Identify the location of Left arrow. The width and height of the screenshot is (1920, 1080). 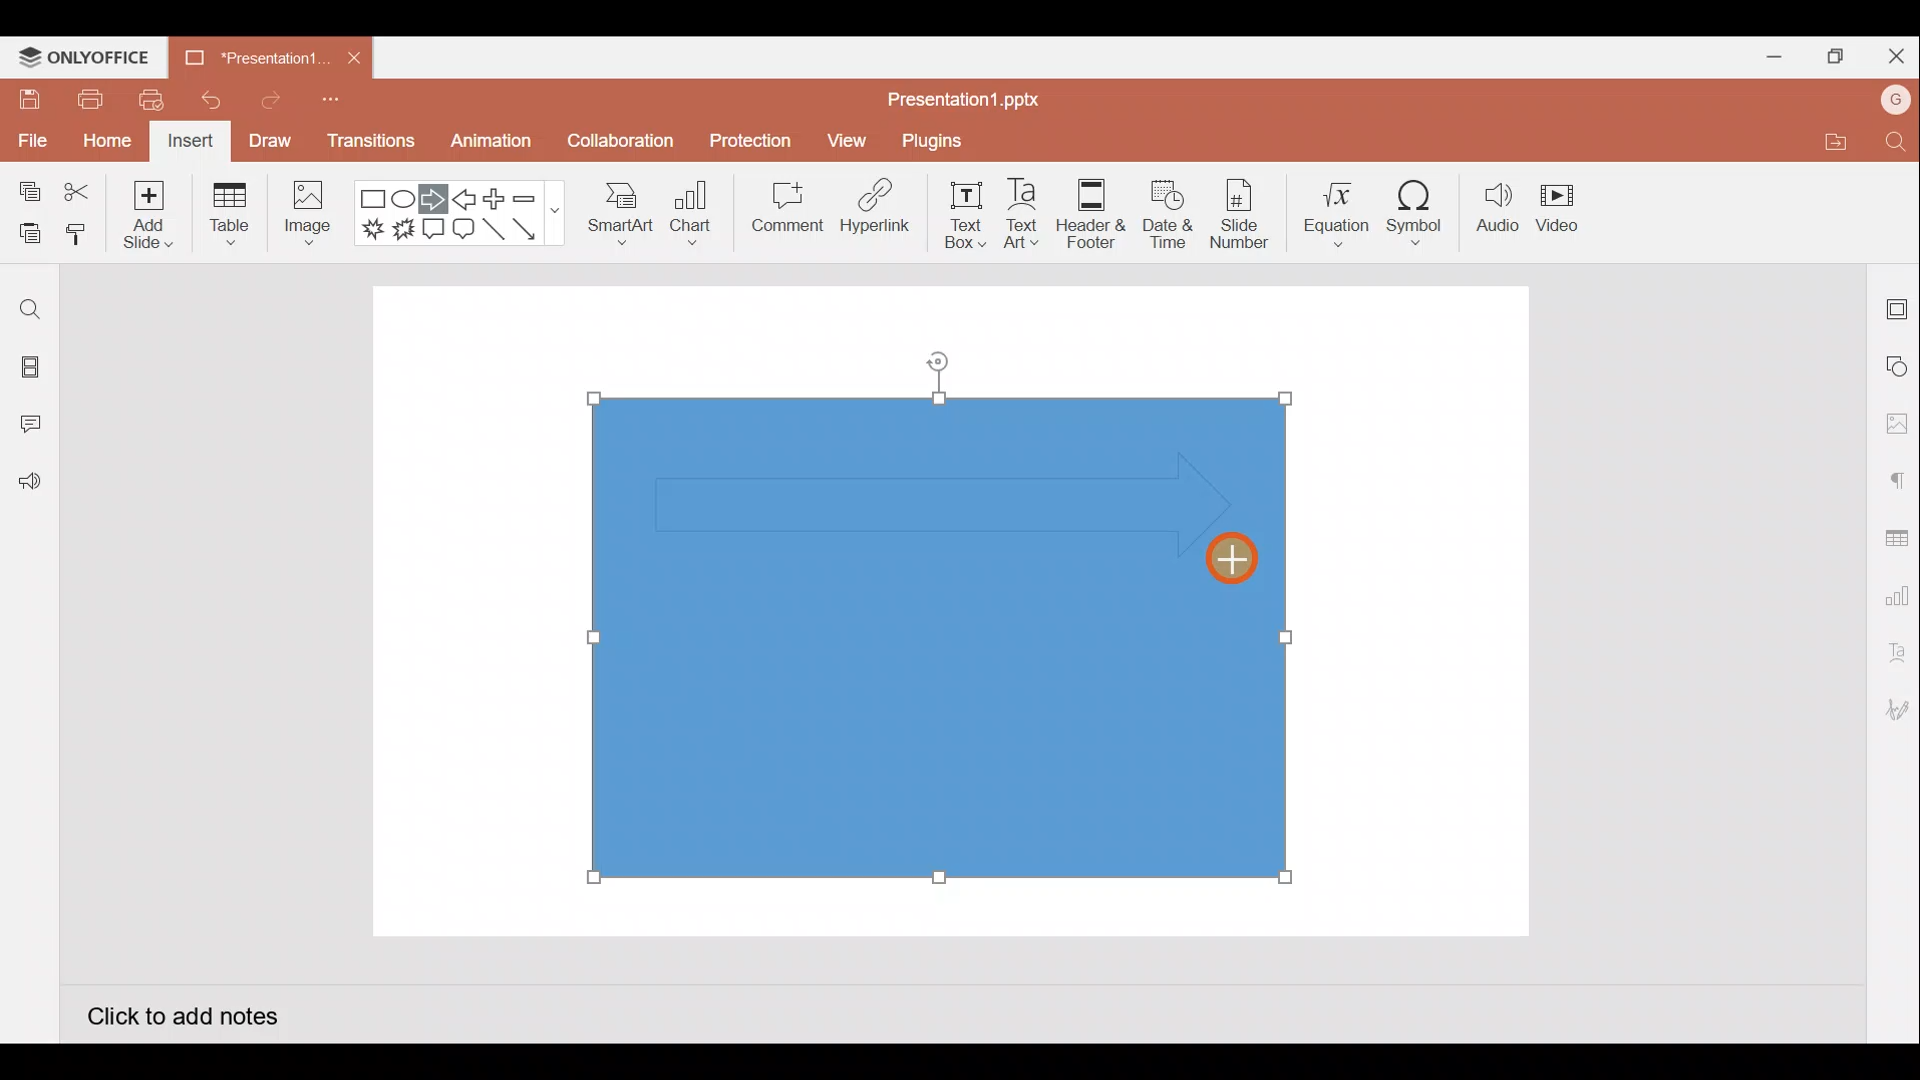
(466, 199).